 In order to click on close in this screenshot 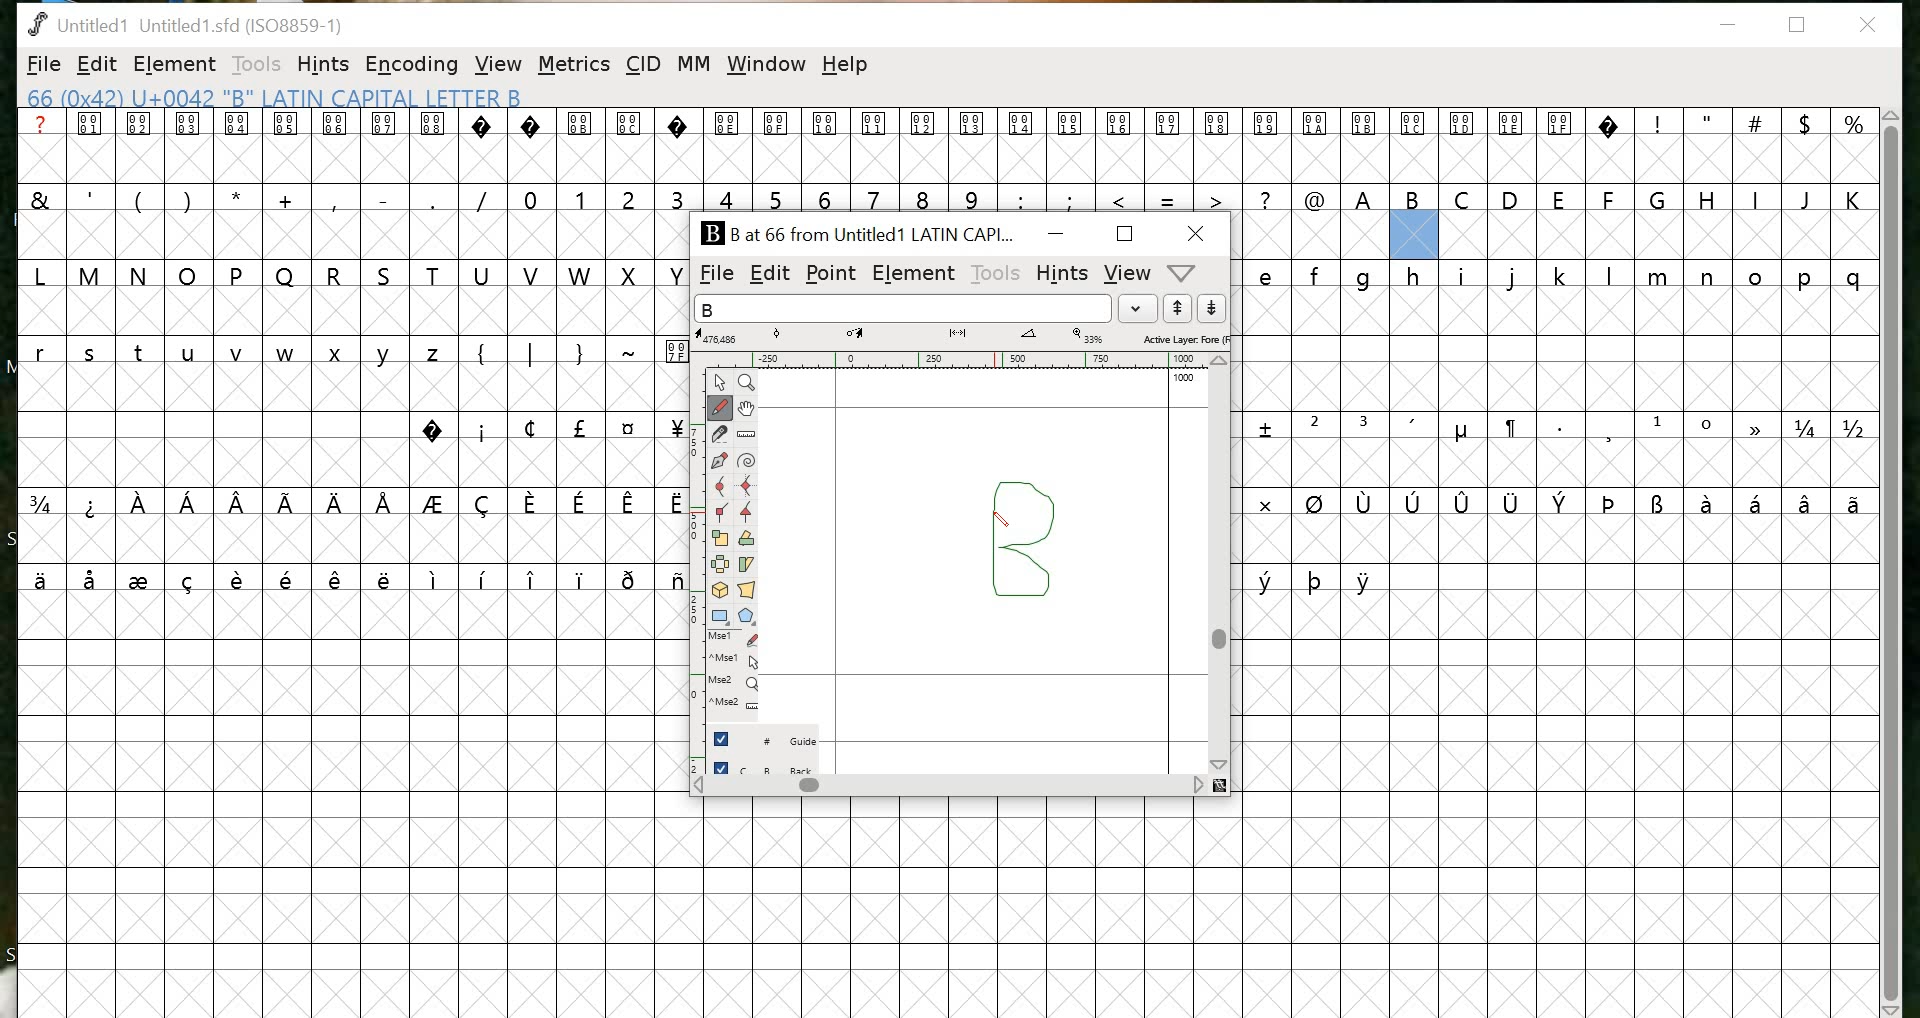, I will do `click(1871, 25)`.